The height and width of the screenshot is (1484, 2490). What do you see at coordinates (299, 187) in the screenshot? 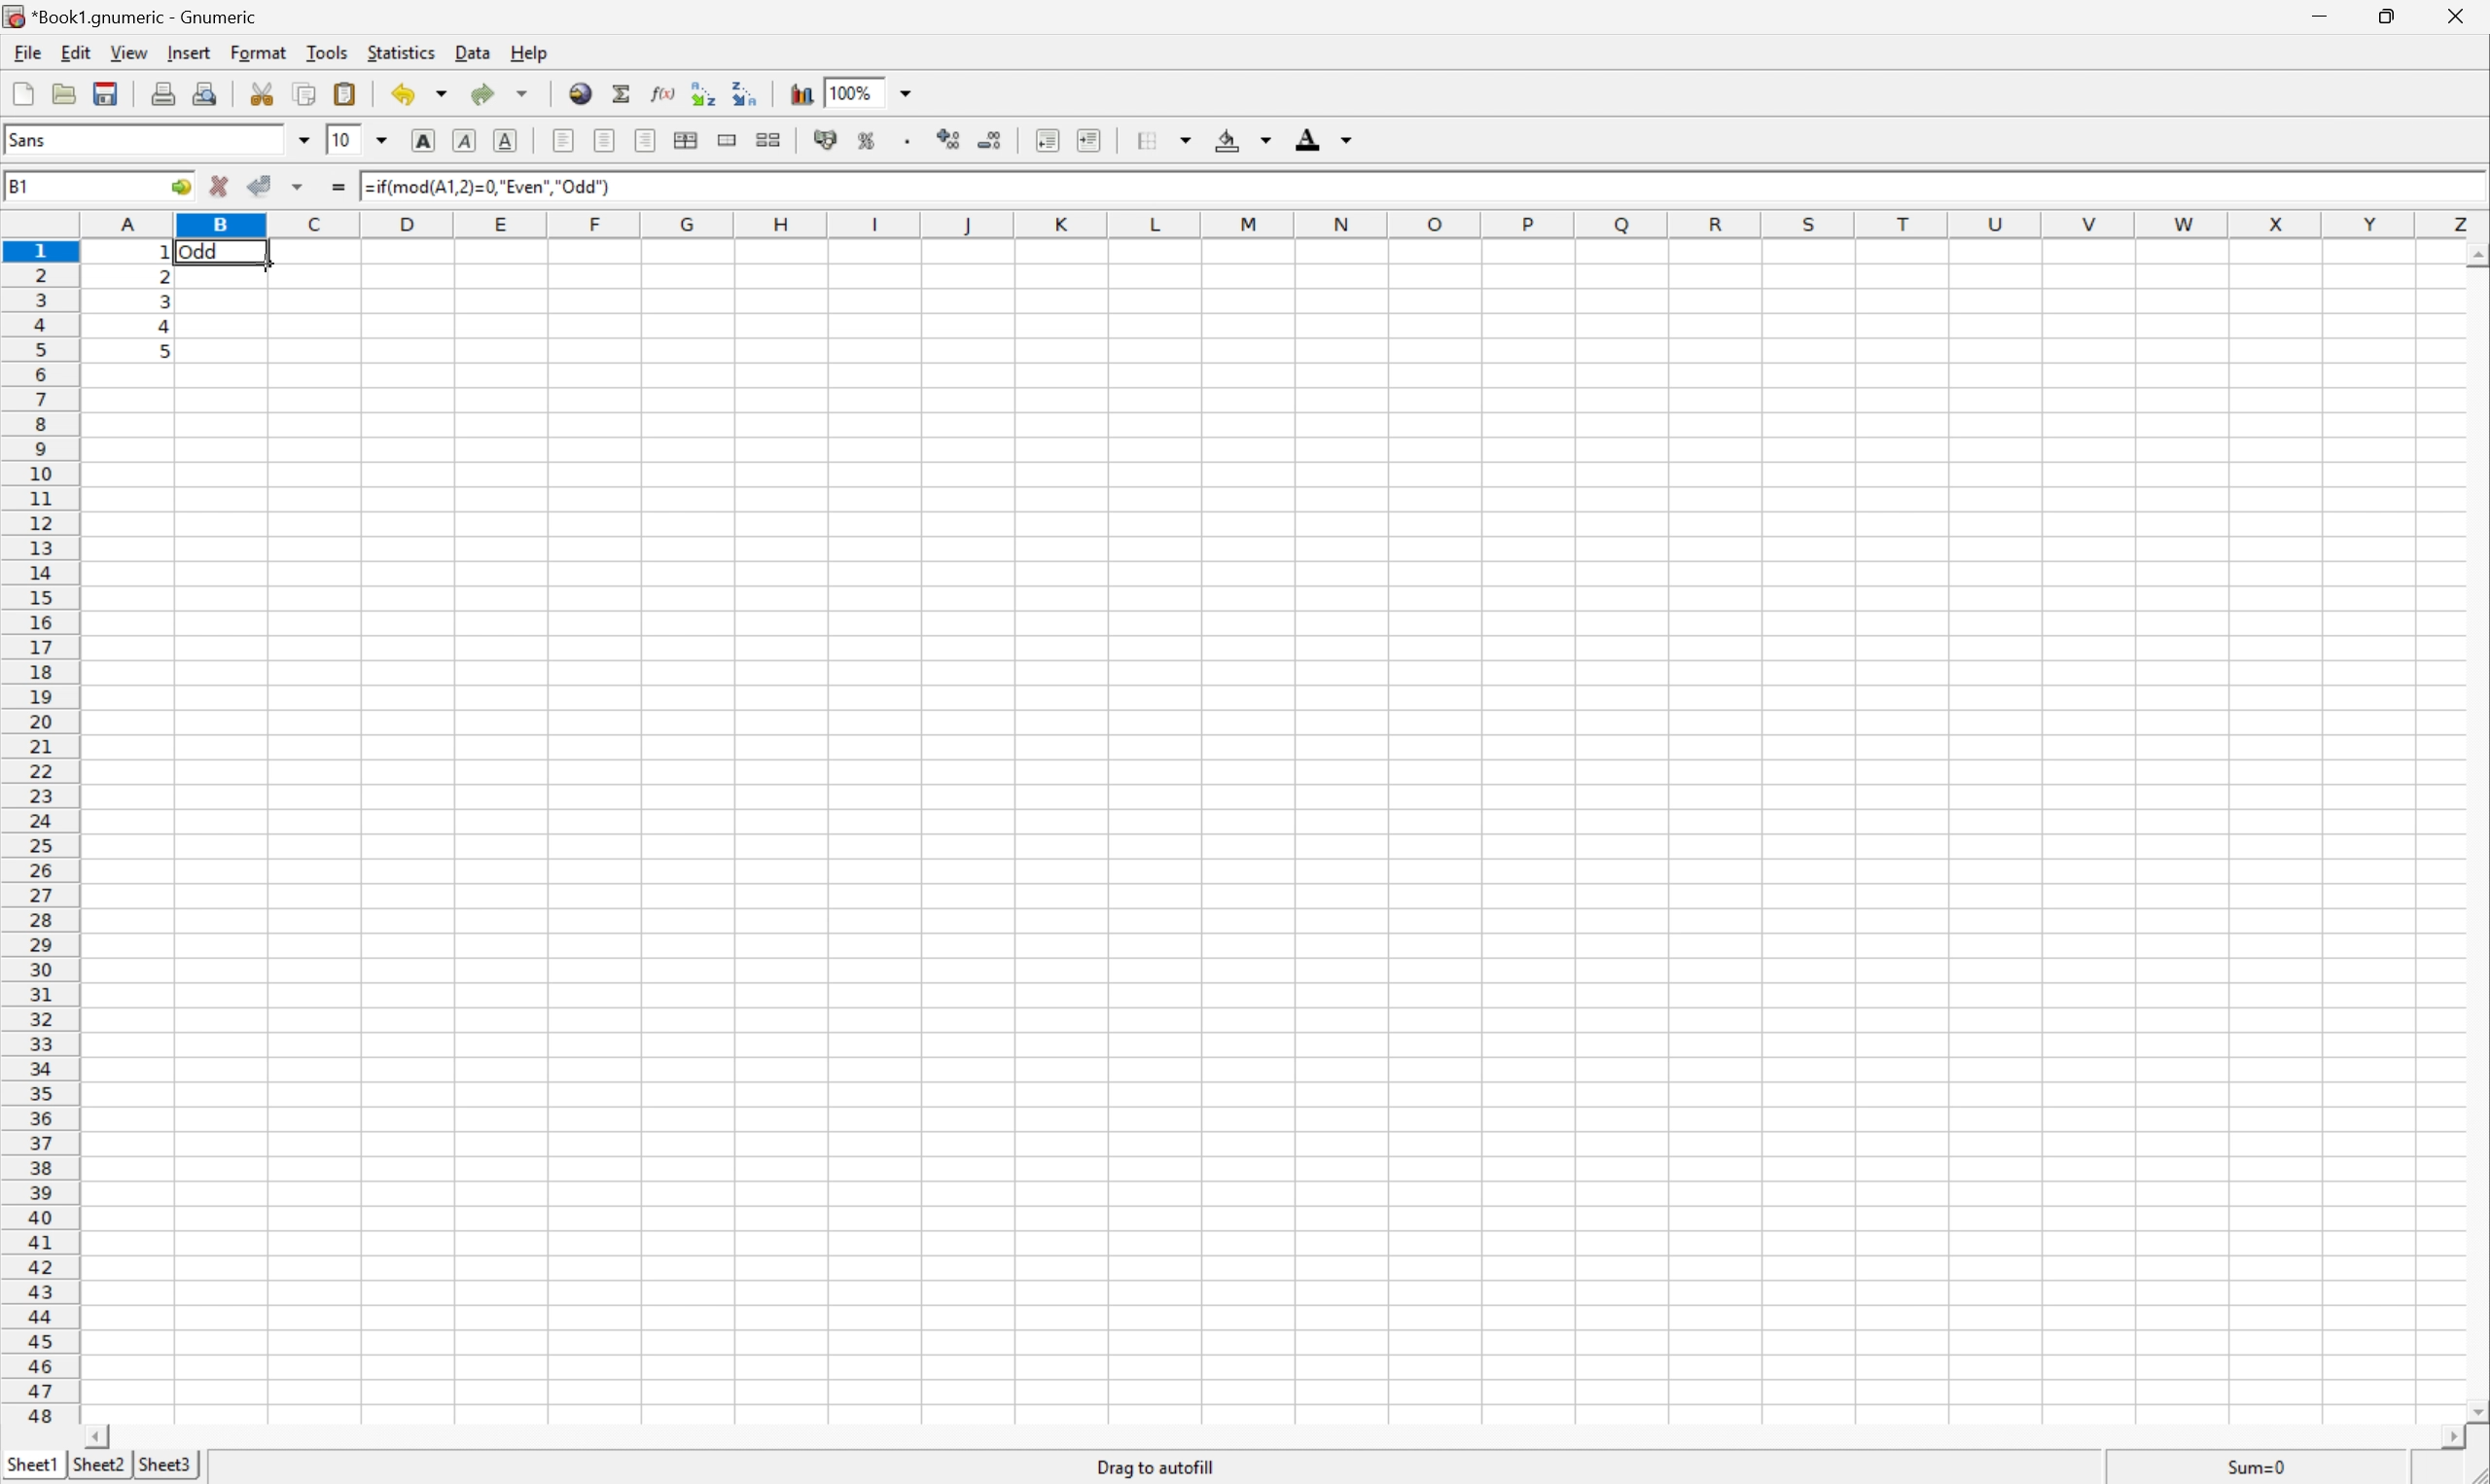
I see `` at bounding box center [299, 187].